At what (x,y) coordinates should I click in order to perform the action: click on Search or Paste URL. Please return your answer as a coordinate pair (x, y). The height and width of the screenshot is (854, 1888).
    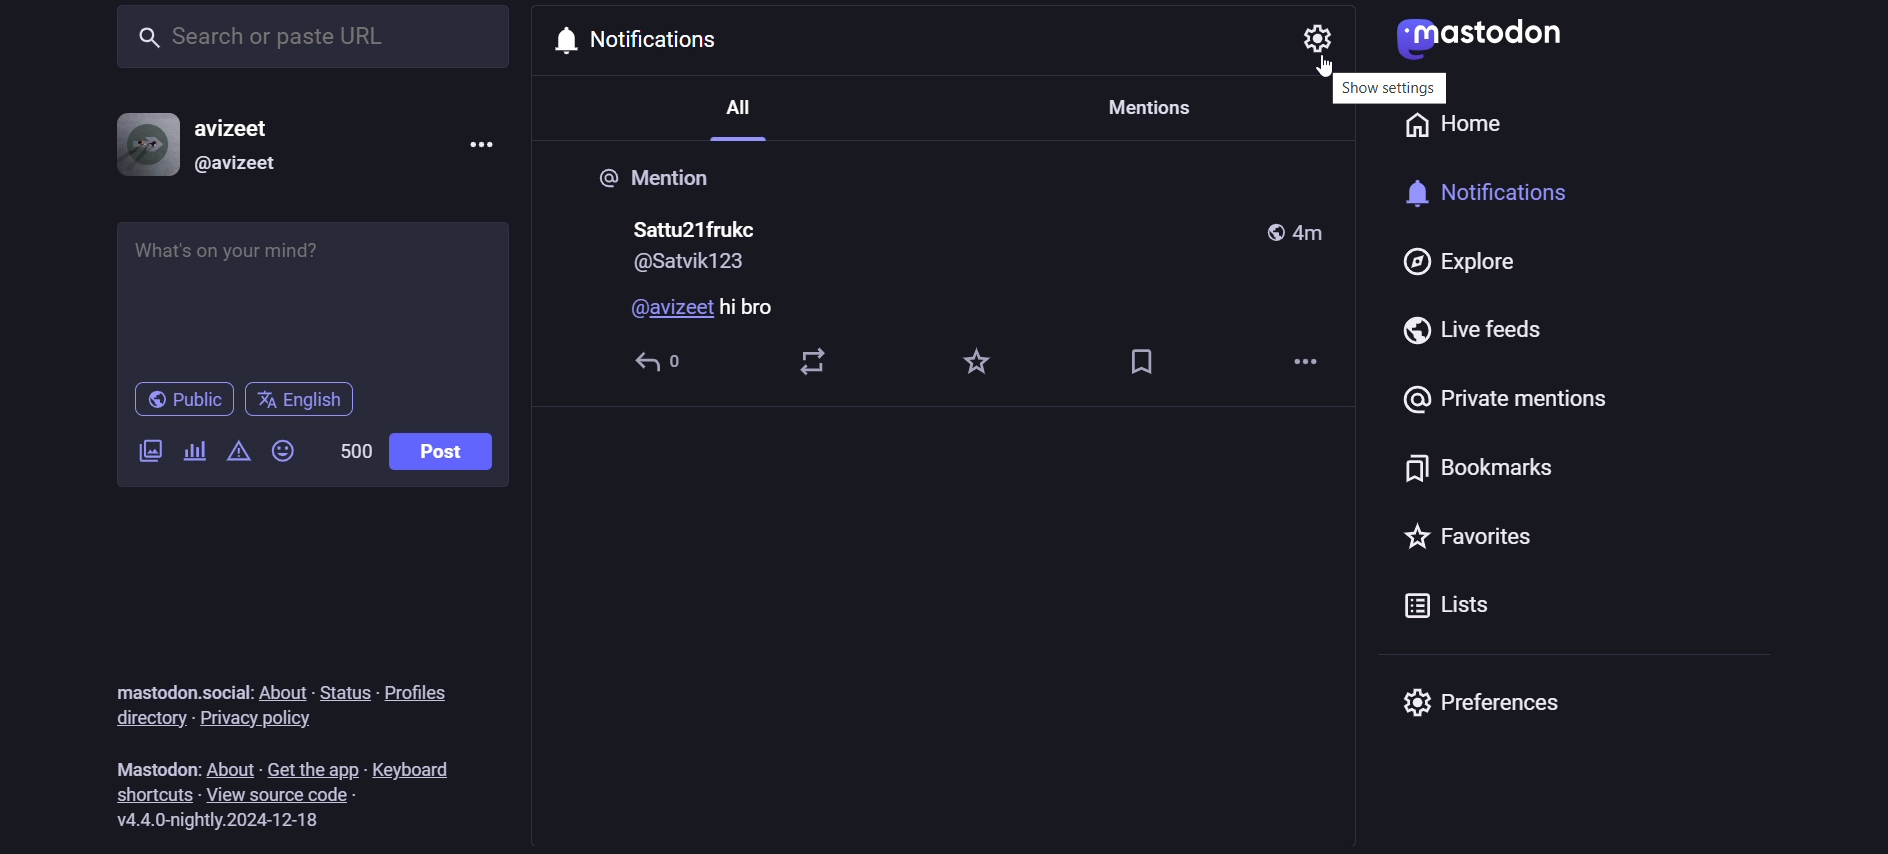
    Looking at the image, I should click on (310, 35).